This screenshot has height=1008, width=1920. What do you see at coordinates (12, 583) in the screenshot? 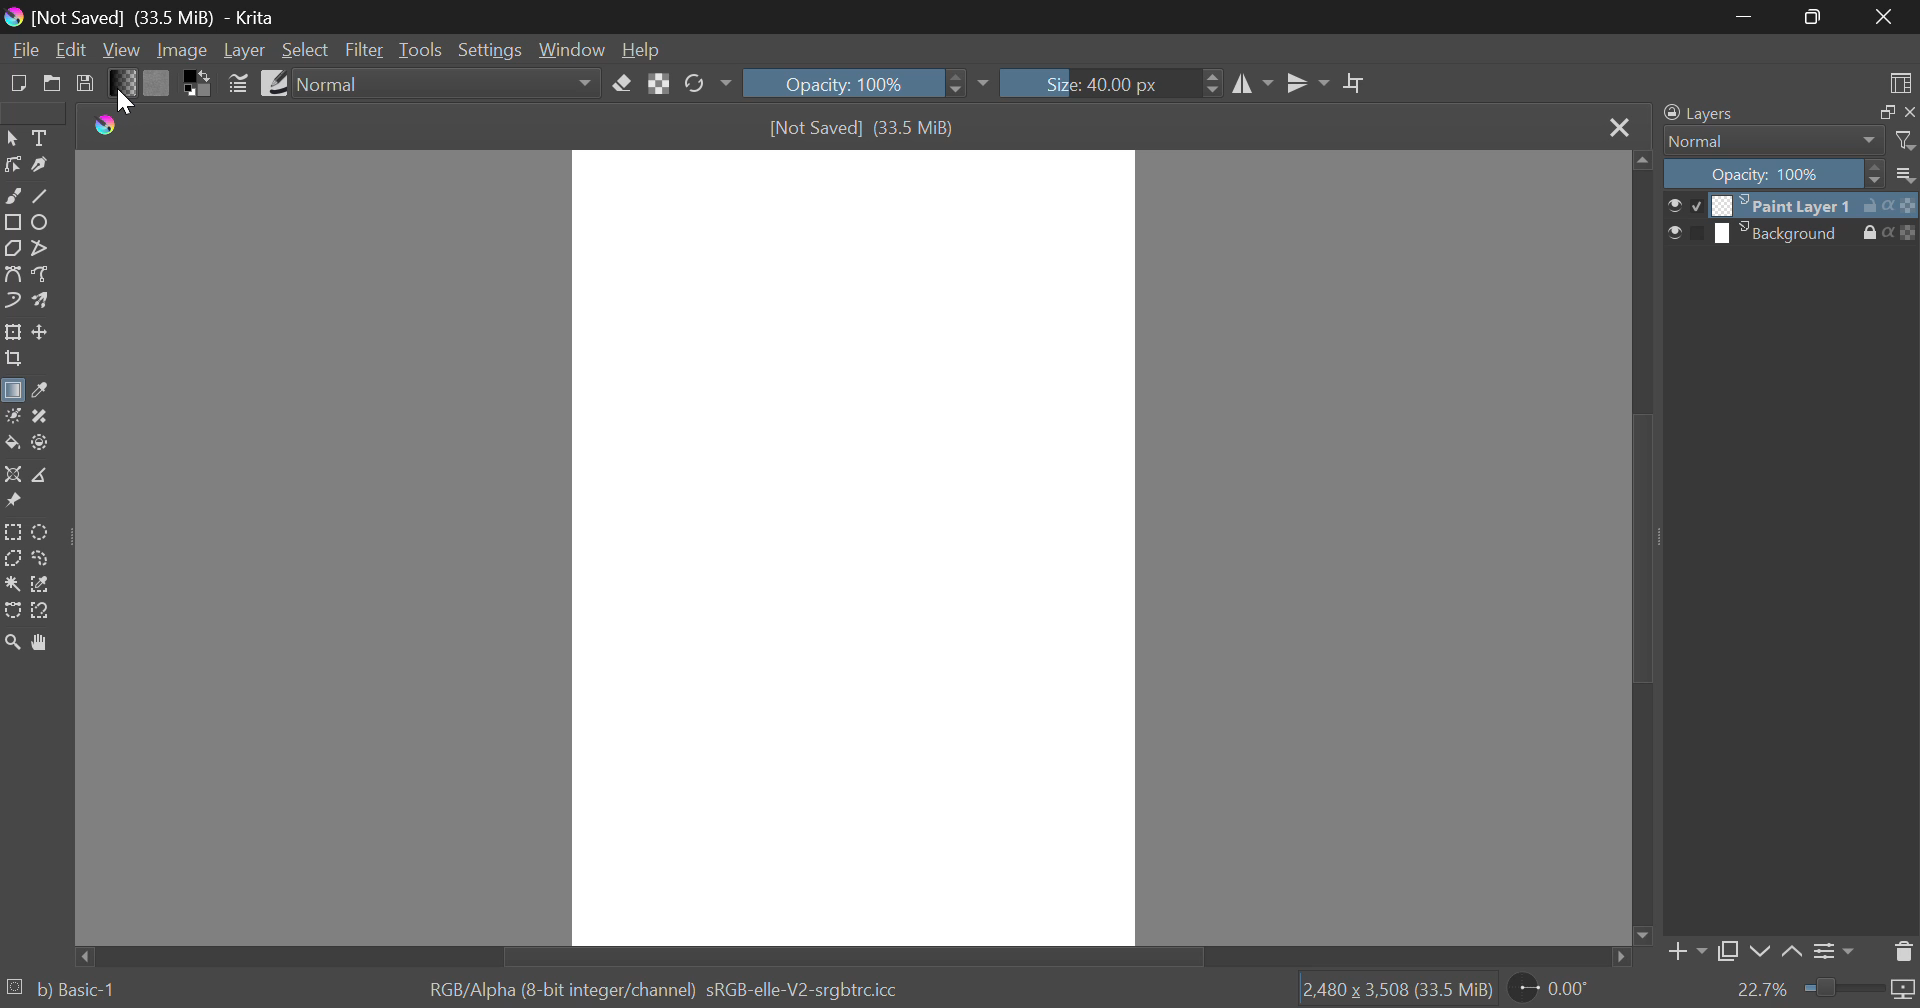
I see `Continuous Selection` at bounding box center [12, 583].